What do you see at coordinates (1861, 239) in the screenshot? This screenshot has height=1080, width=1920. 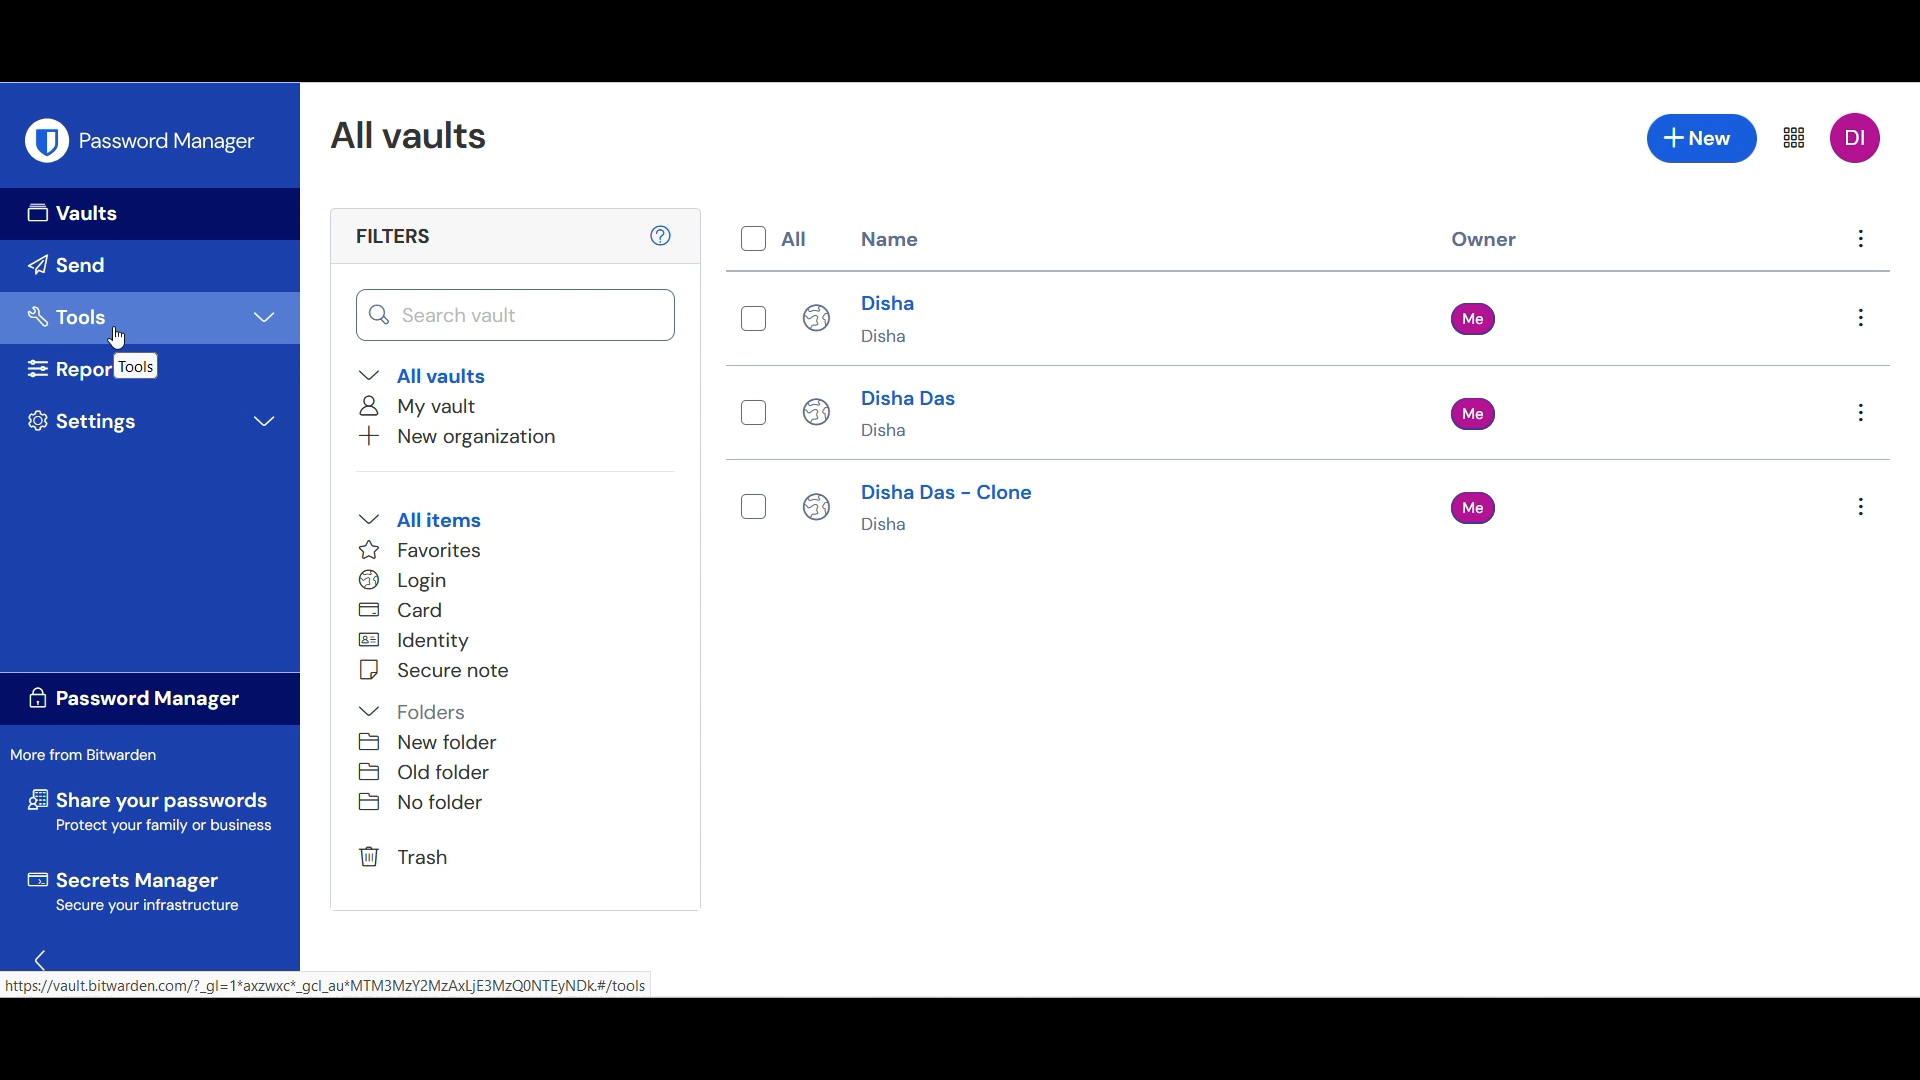 I see `Indicates settings column` at bounding box center [1861, 239].